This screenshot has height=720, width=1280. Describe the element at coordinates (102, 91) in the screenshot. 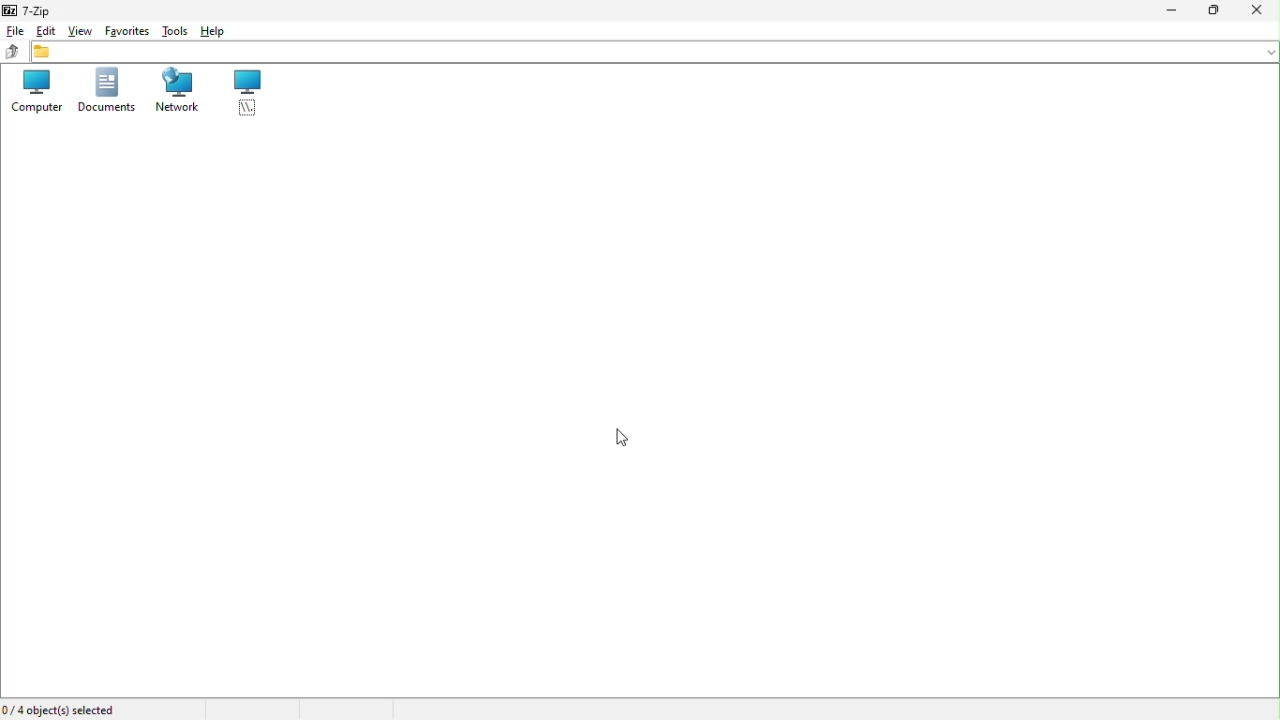

I see `Documents` at that location.